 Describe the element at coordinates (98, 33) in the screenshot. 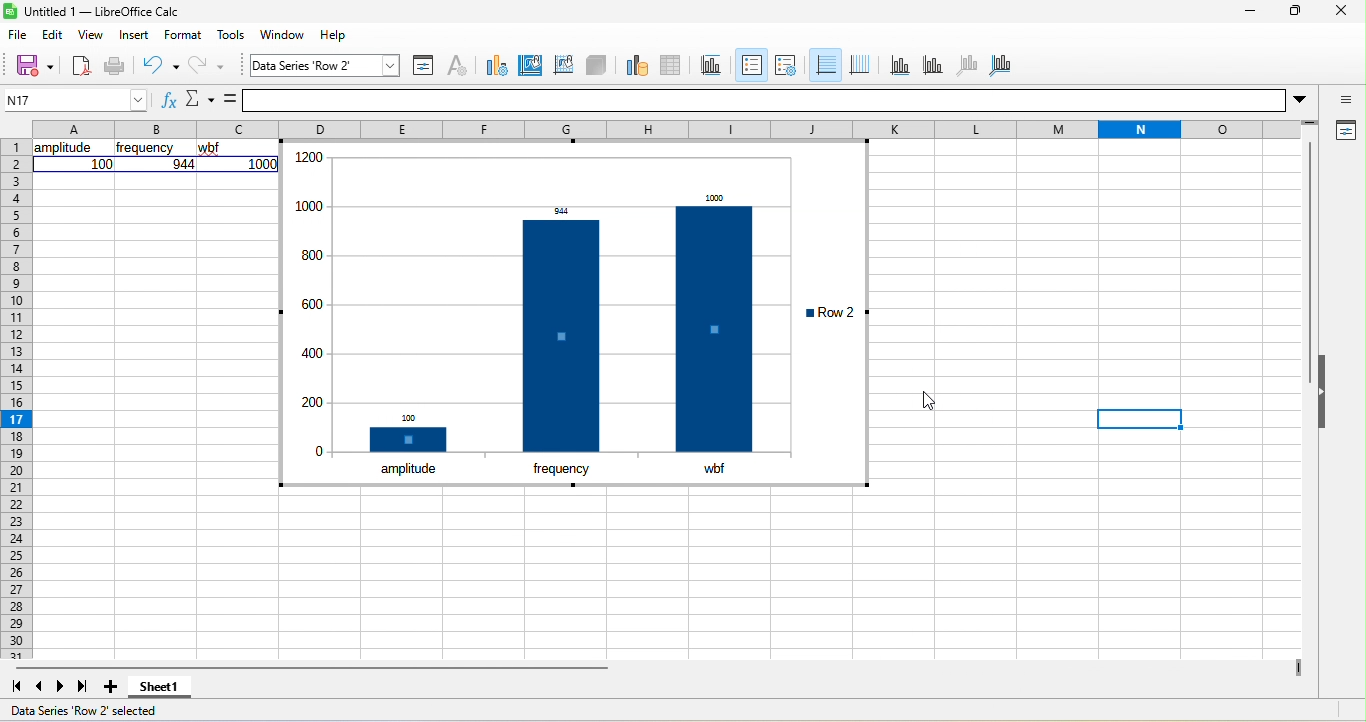

I see `view` at that location.